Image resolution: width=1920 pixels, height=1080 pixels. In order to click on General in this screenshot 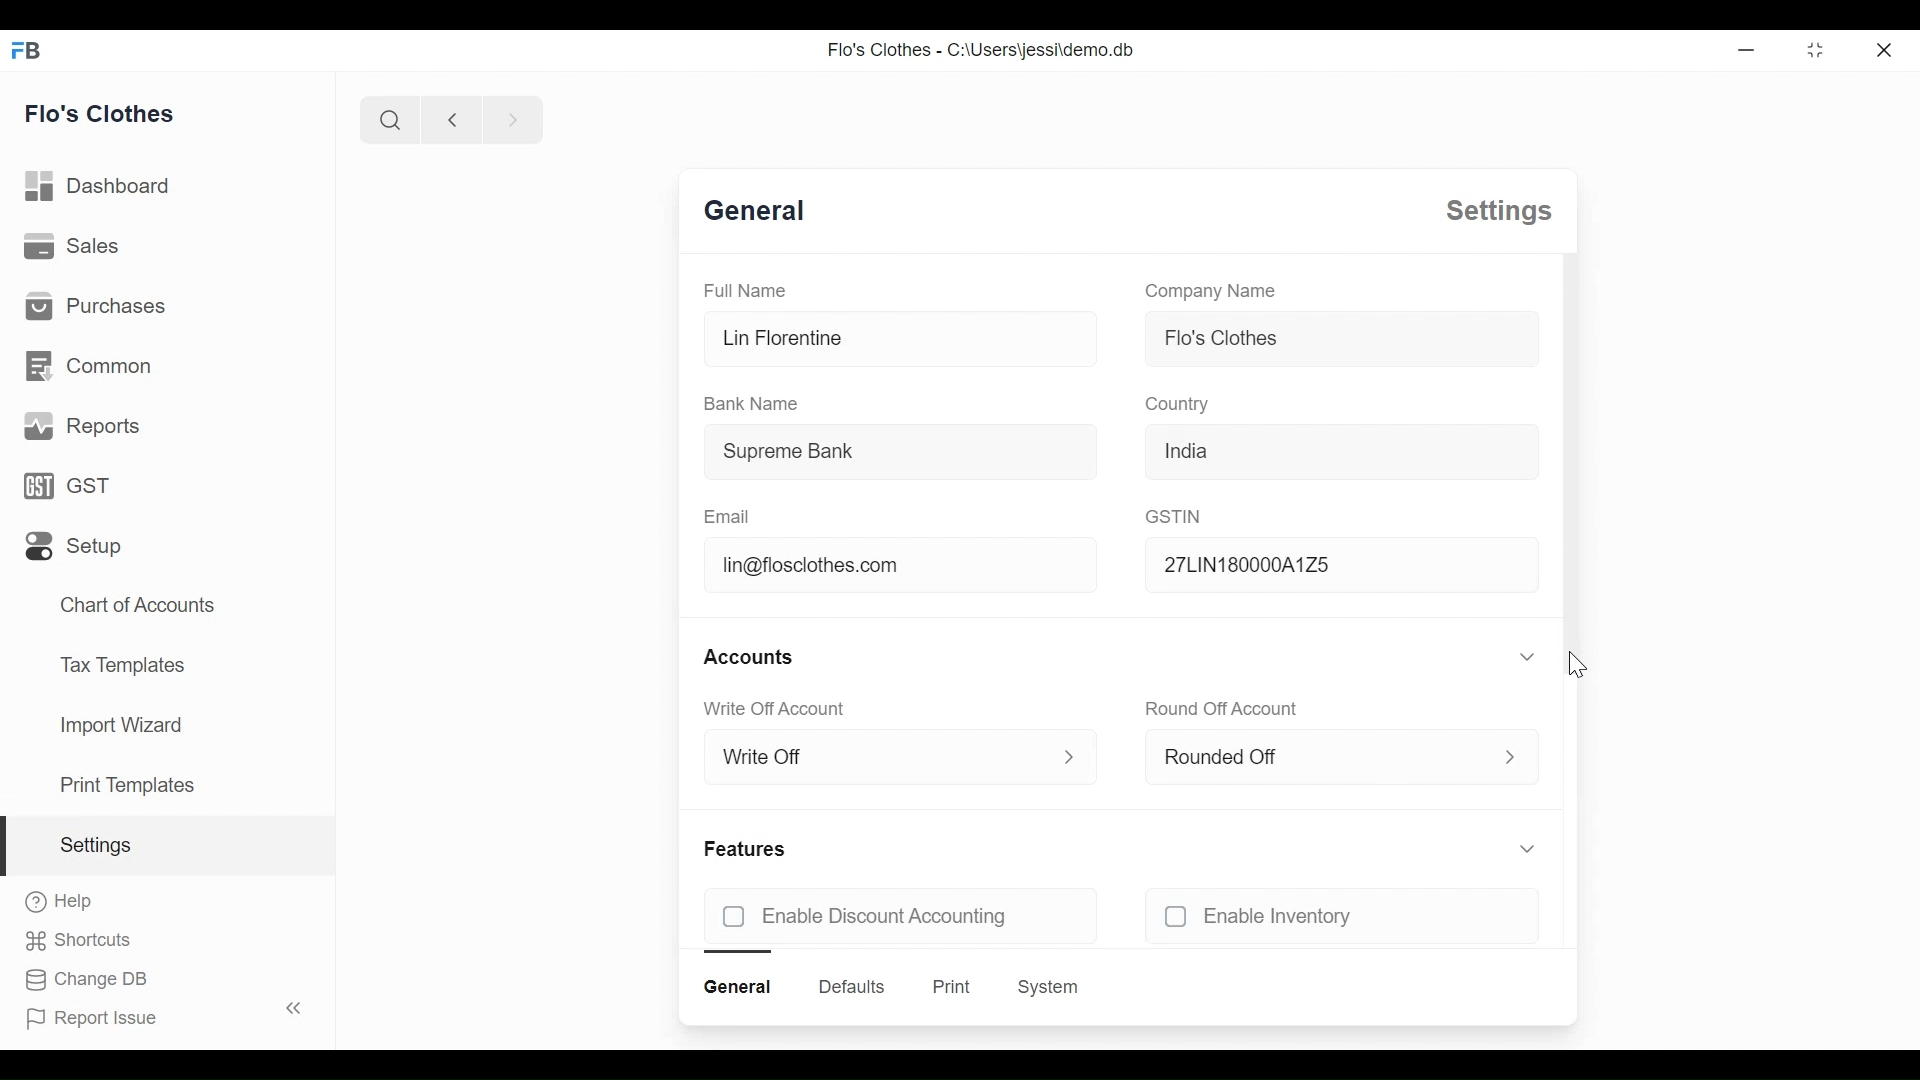, I will do `click(765, 213)`.